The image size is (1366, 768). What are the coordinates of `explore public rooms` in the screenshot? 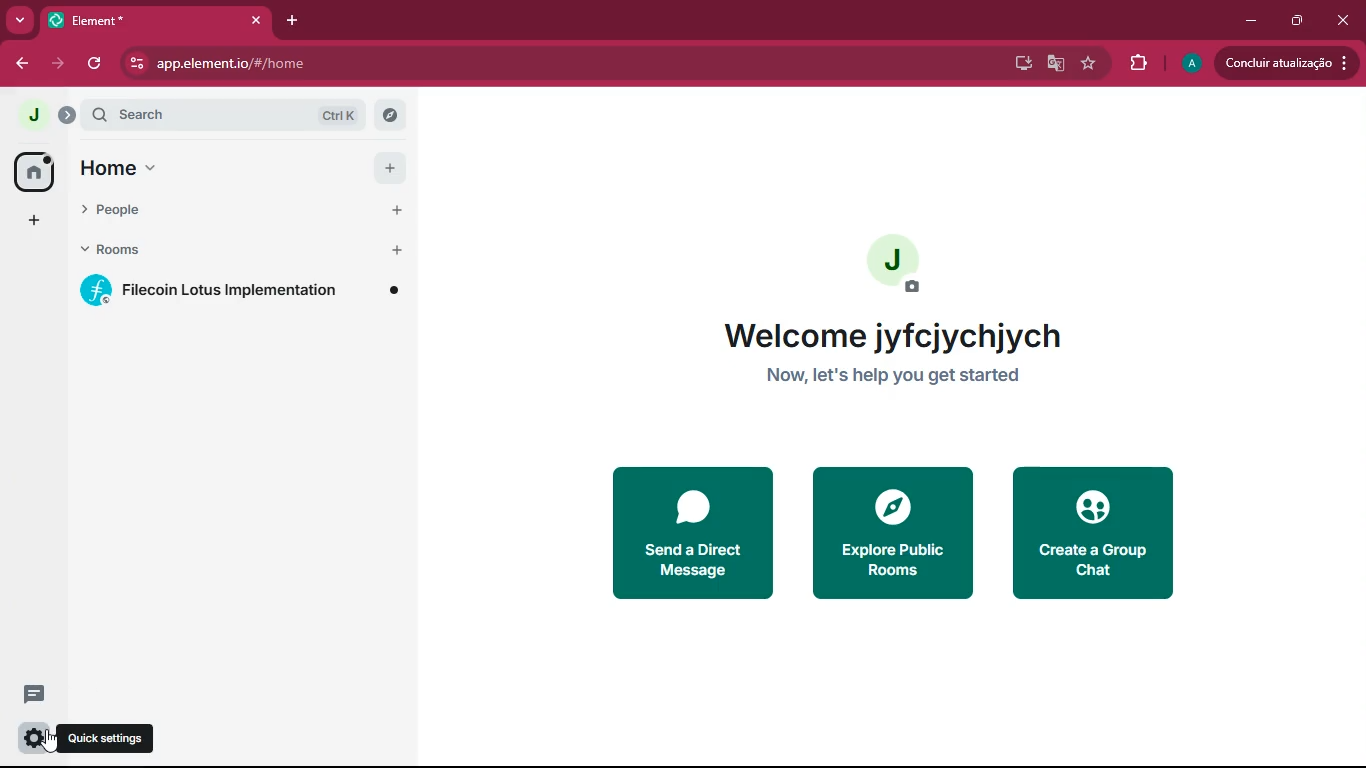 It's located at (892, 533).